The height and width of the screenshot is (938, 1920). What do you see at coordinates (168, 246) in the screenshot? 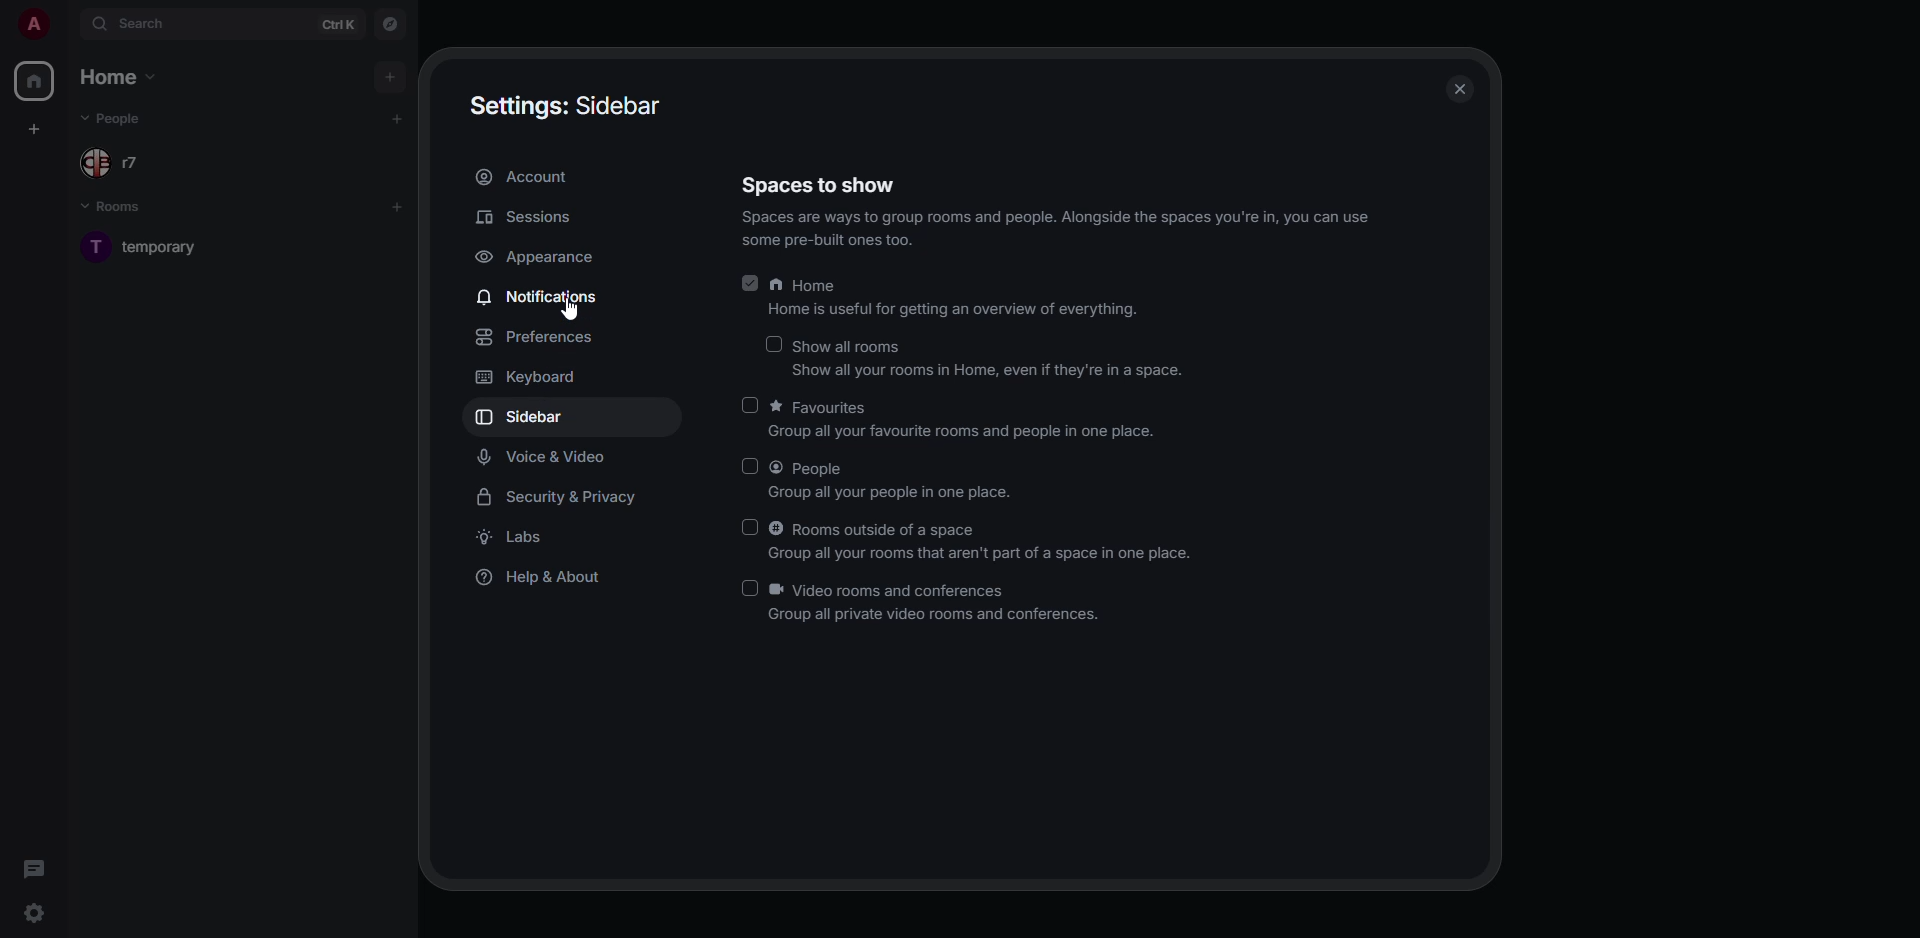
I see `room` at bounding box center [168, 246].